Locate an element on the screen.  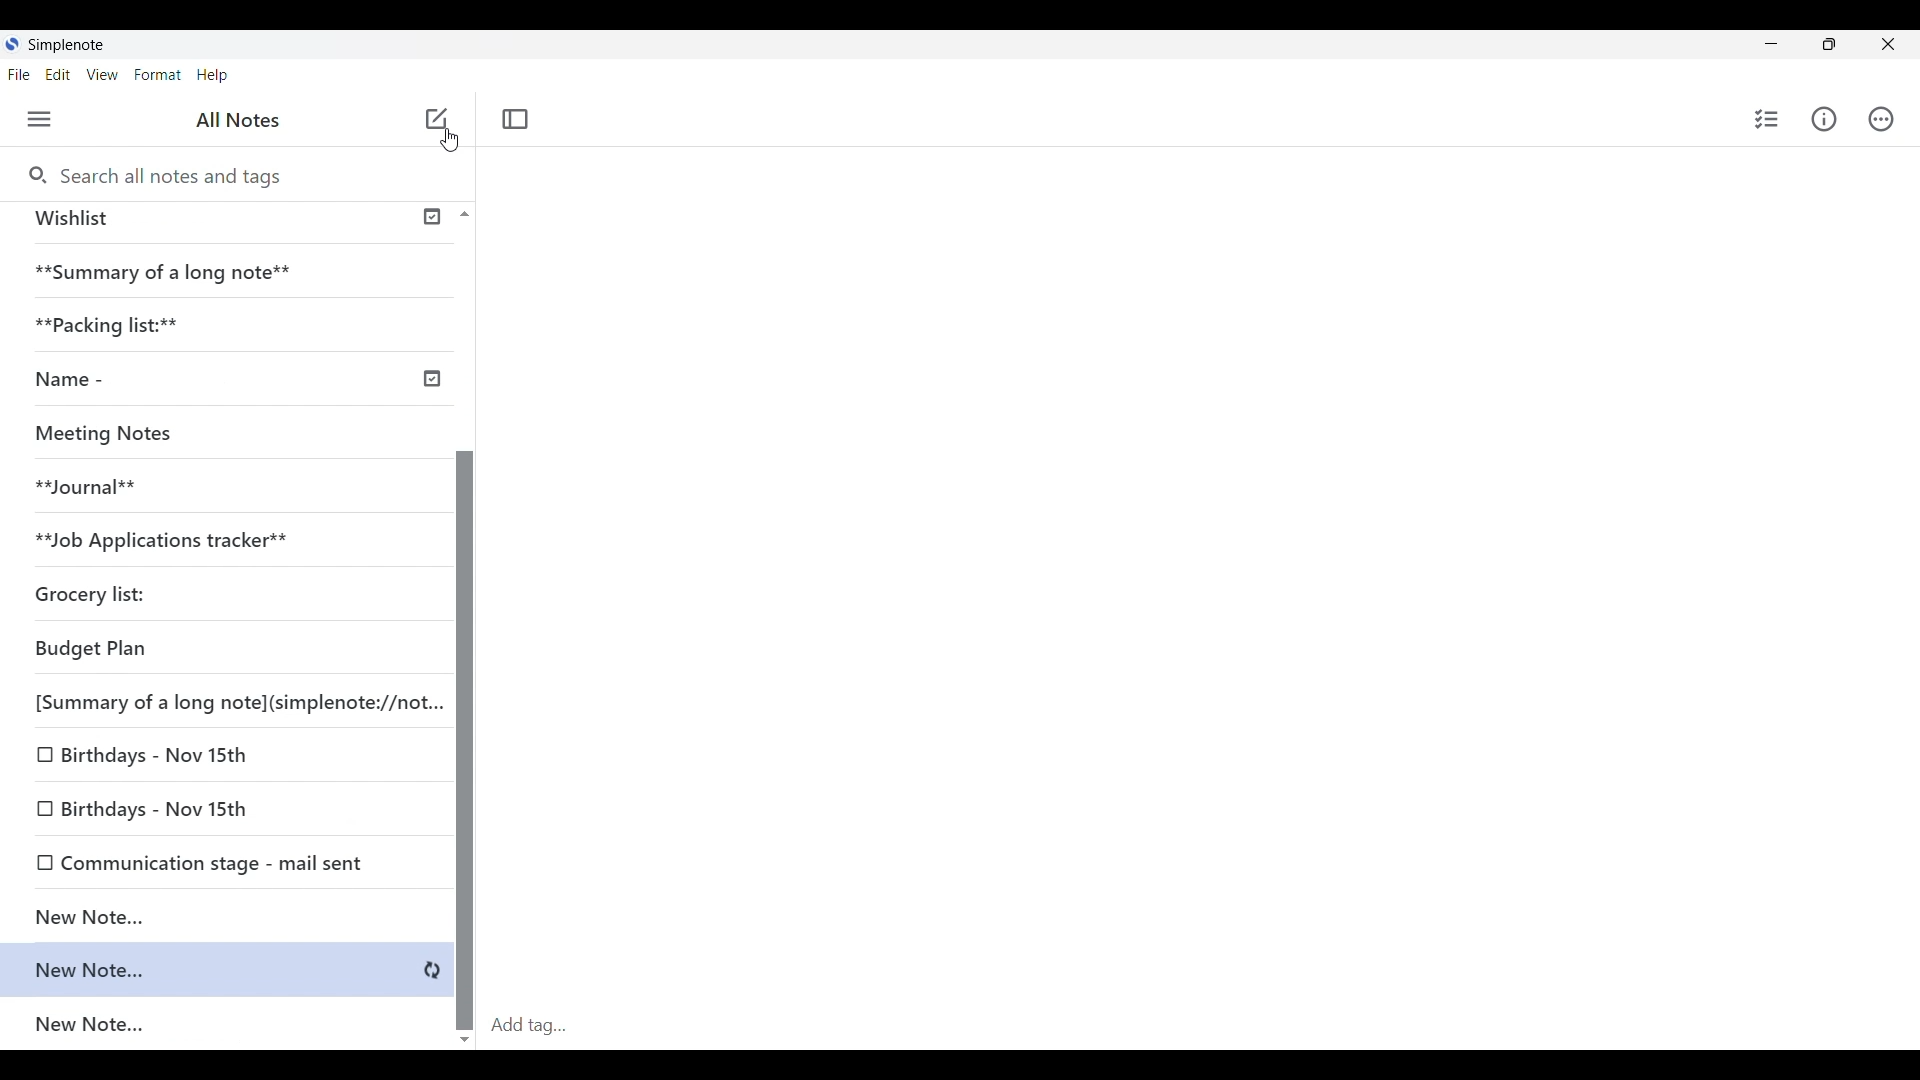
Budget Plan is located at coordinates (193, 652).